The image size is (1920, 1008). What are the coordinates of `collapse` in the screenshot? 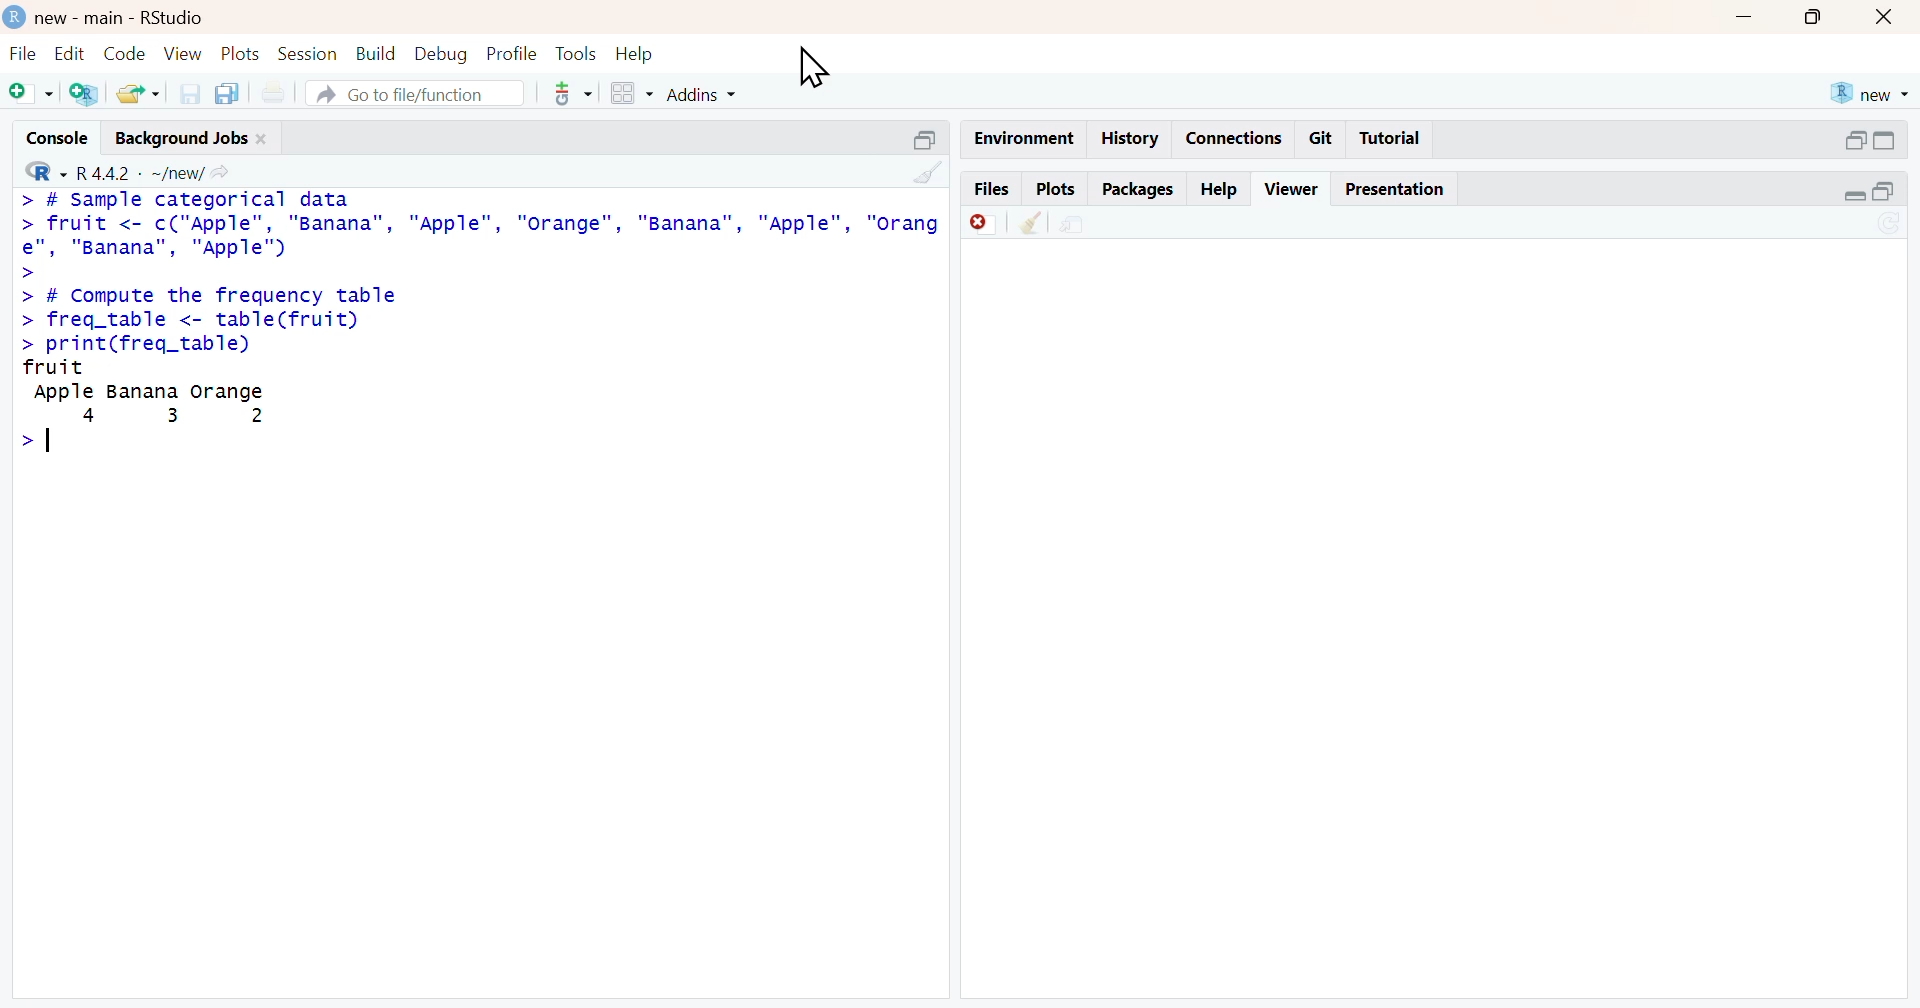 It's located at (929, 143).